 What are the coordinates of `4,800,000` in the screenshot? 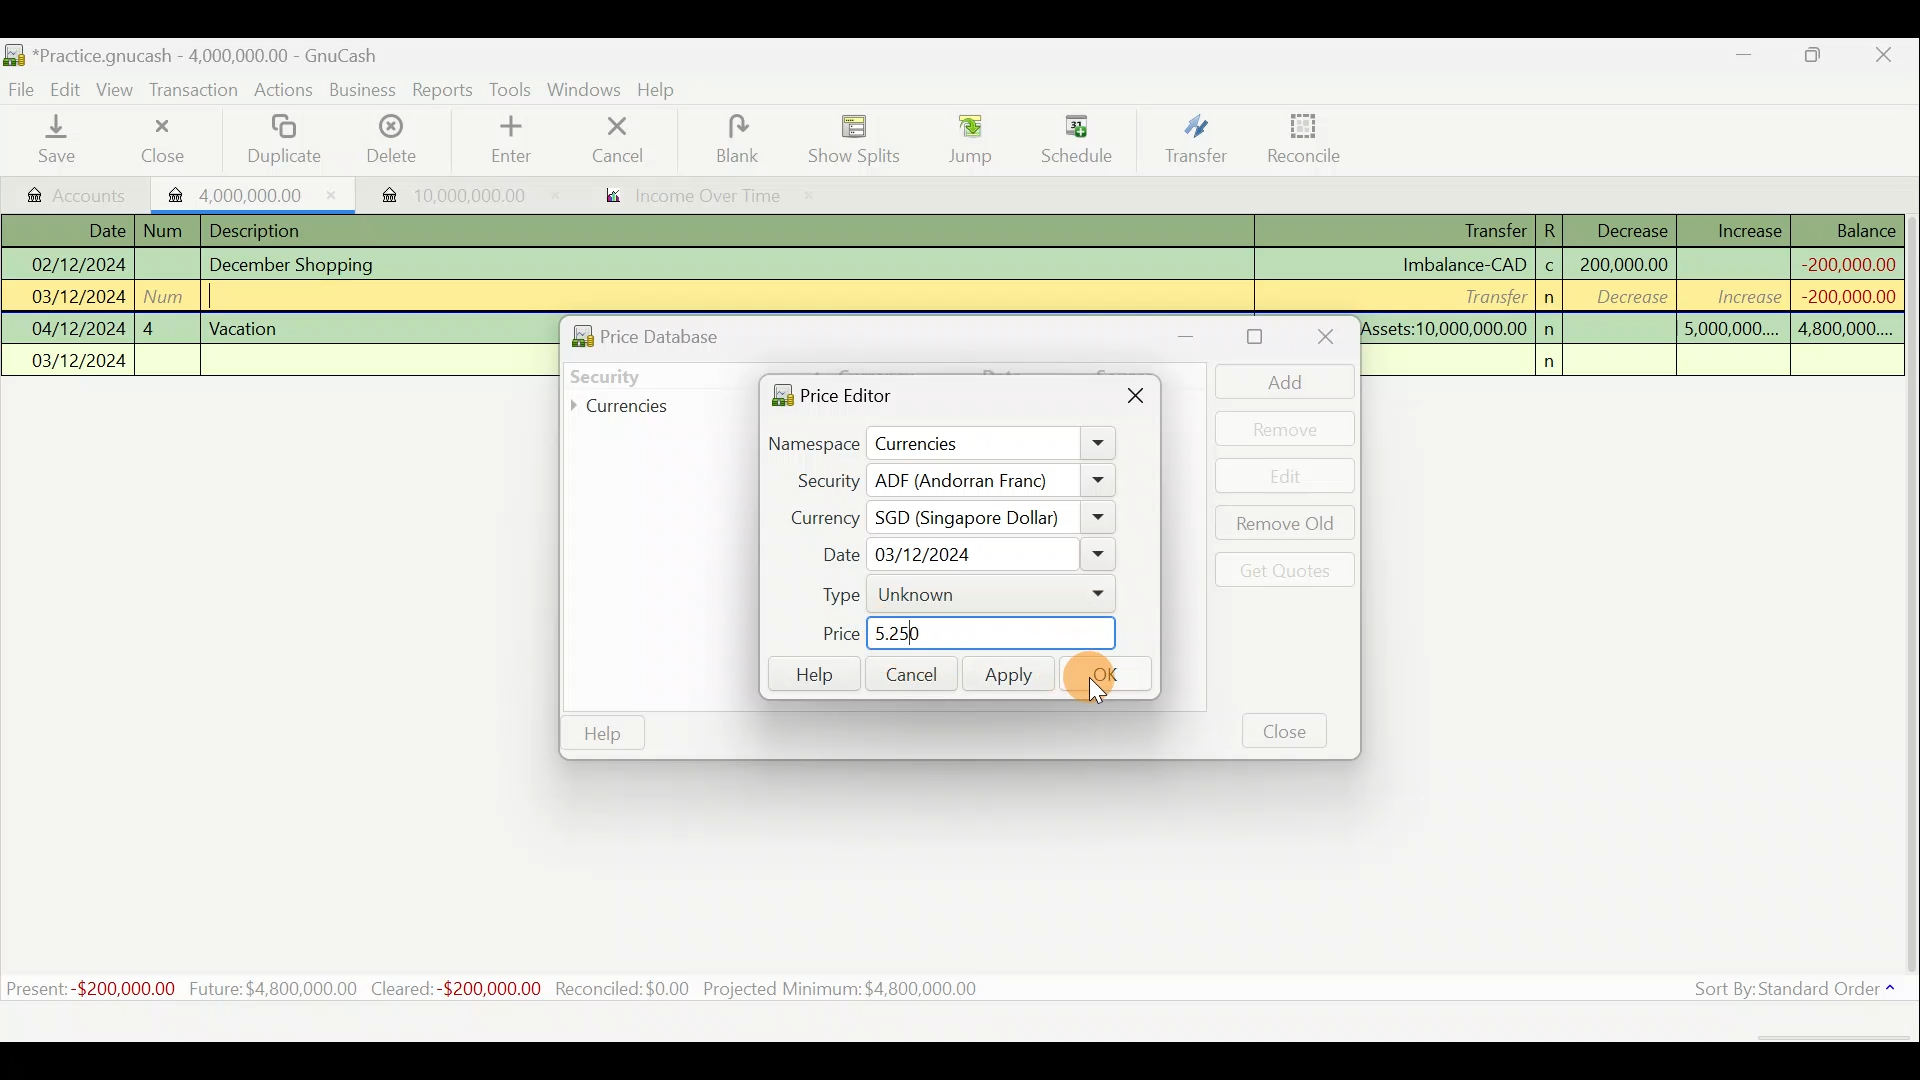 It's located at (1843, 330).